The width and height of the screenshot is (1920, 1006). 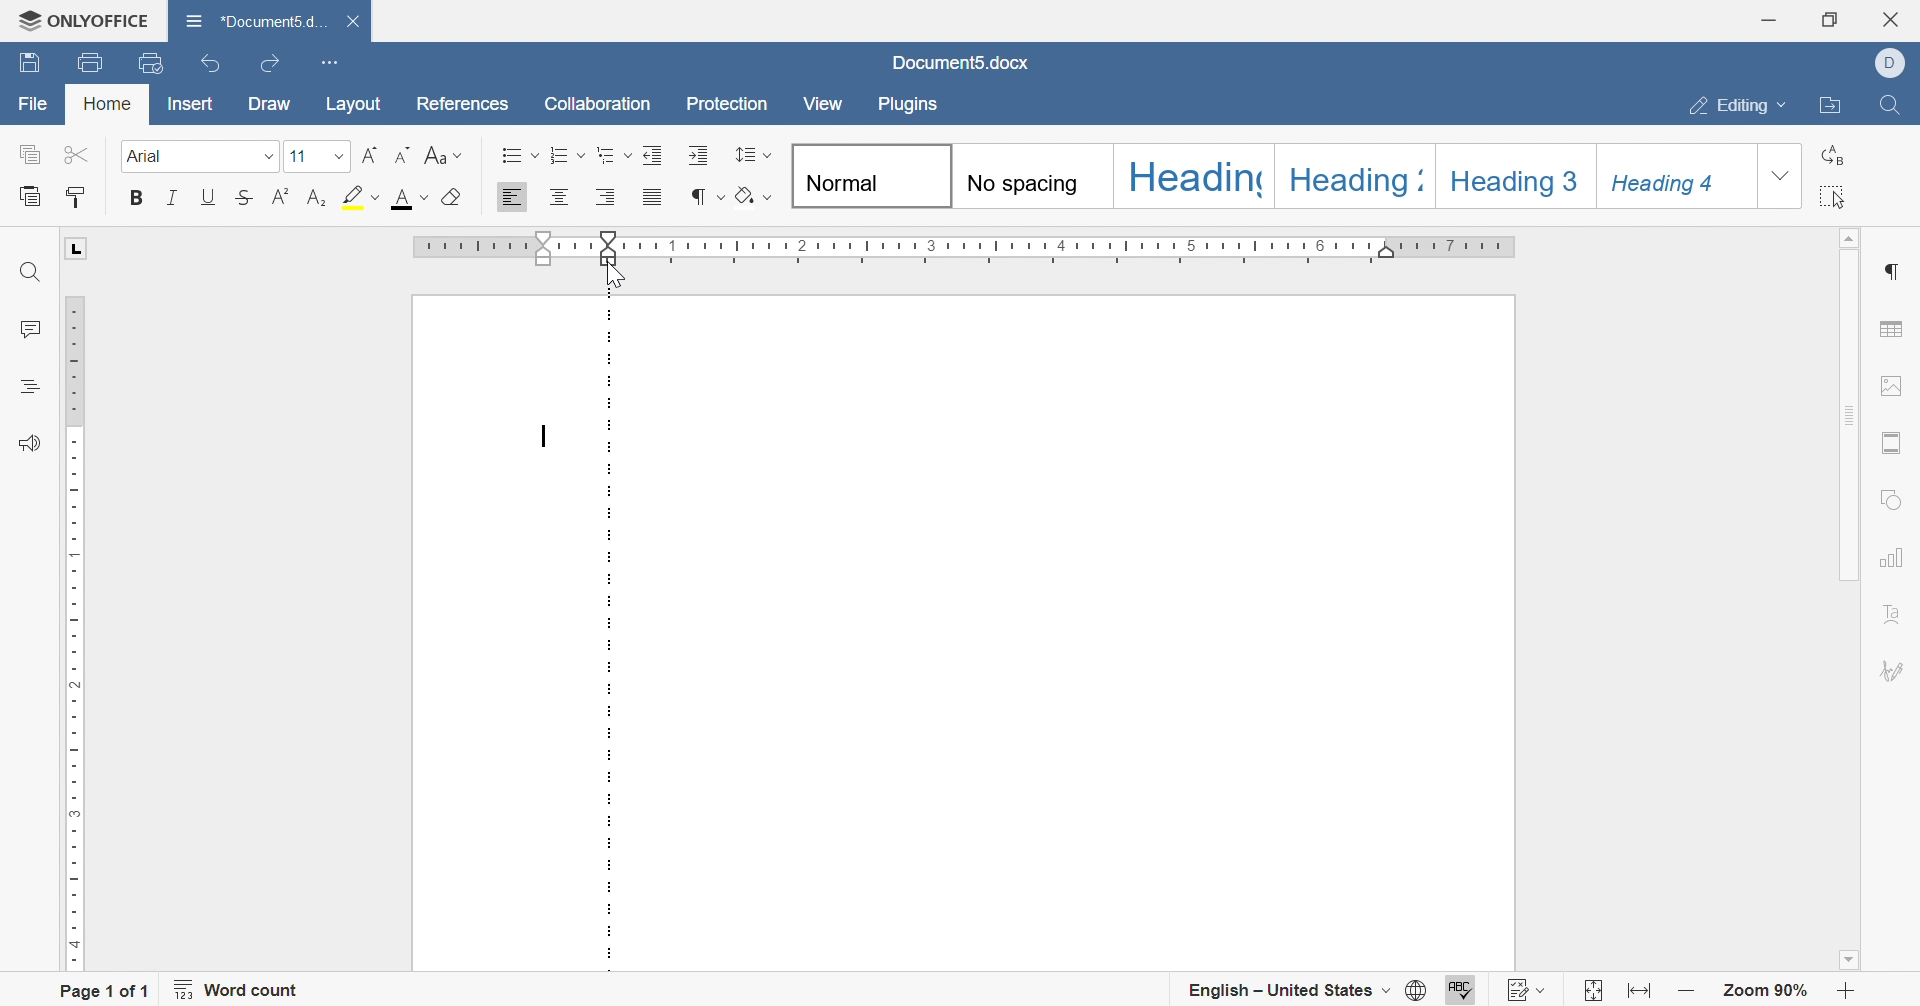 I want to click on shape settings, so click(x=1897, y=498).